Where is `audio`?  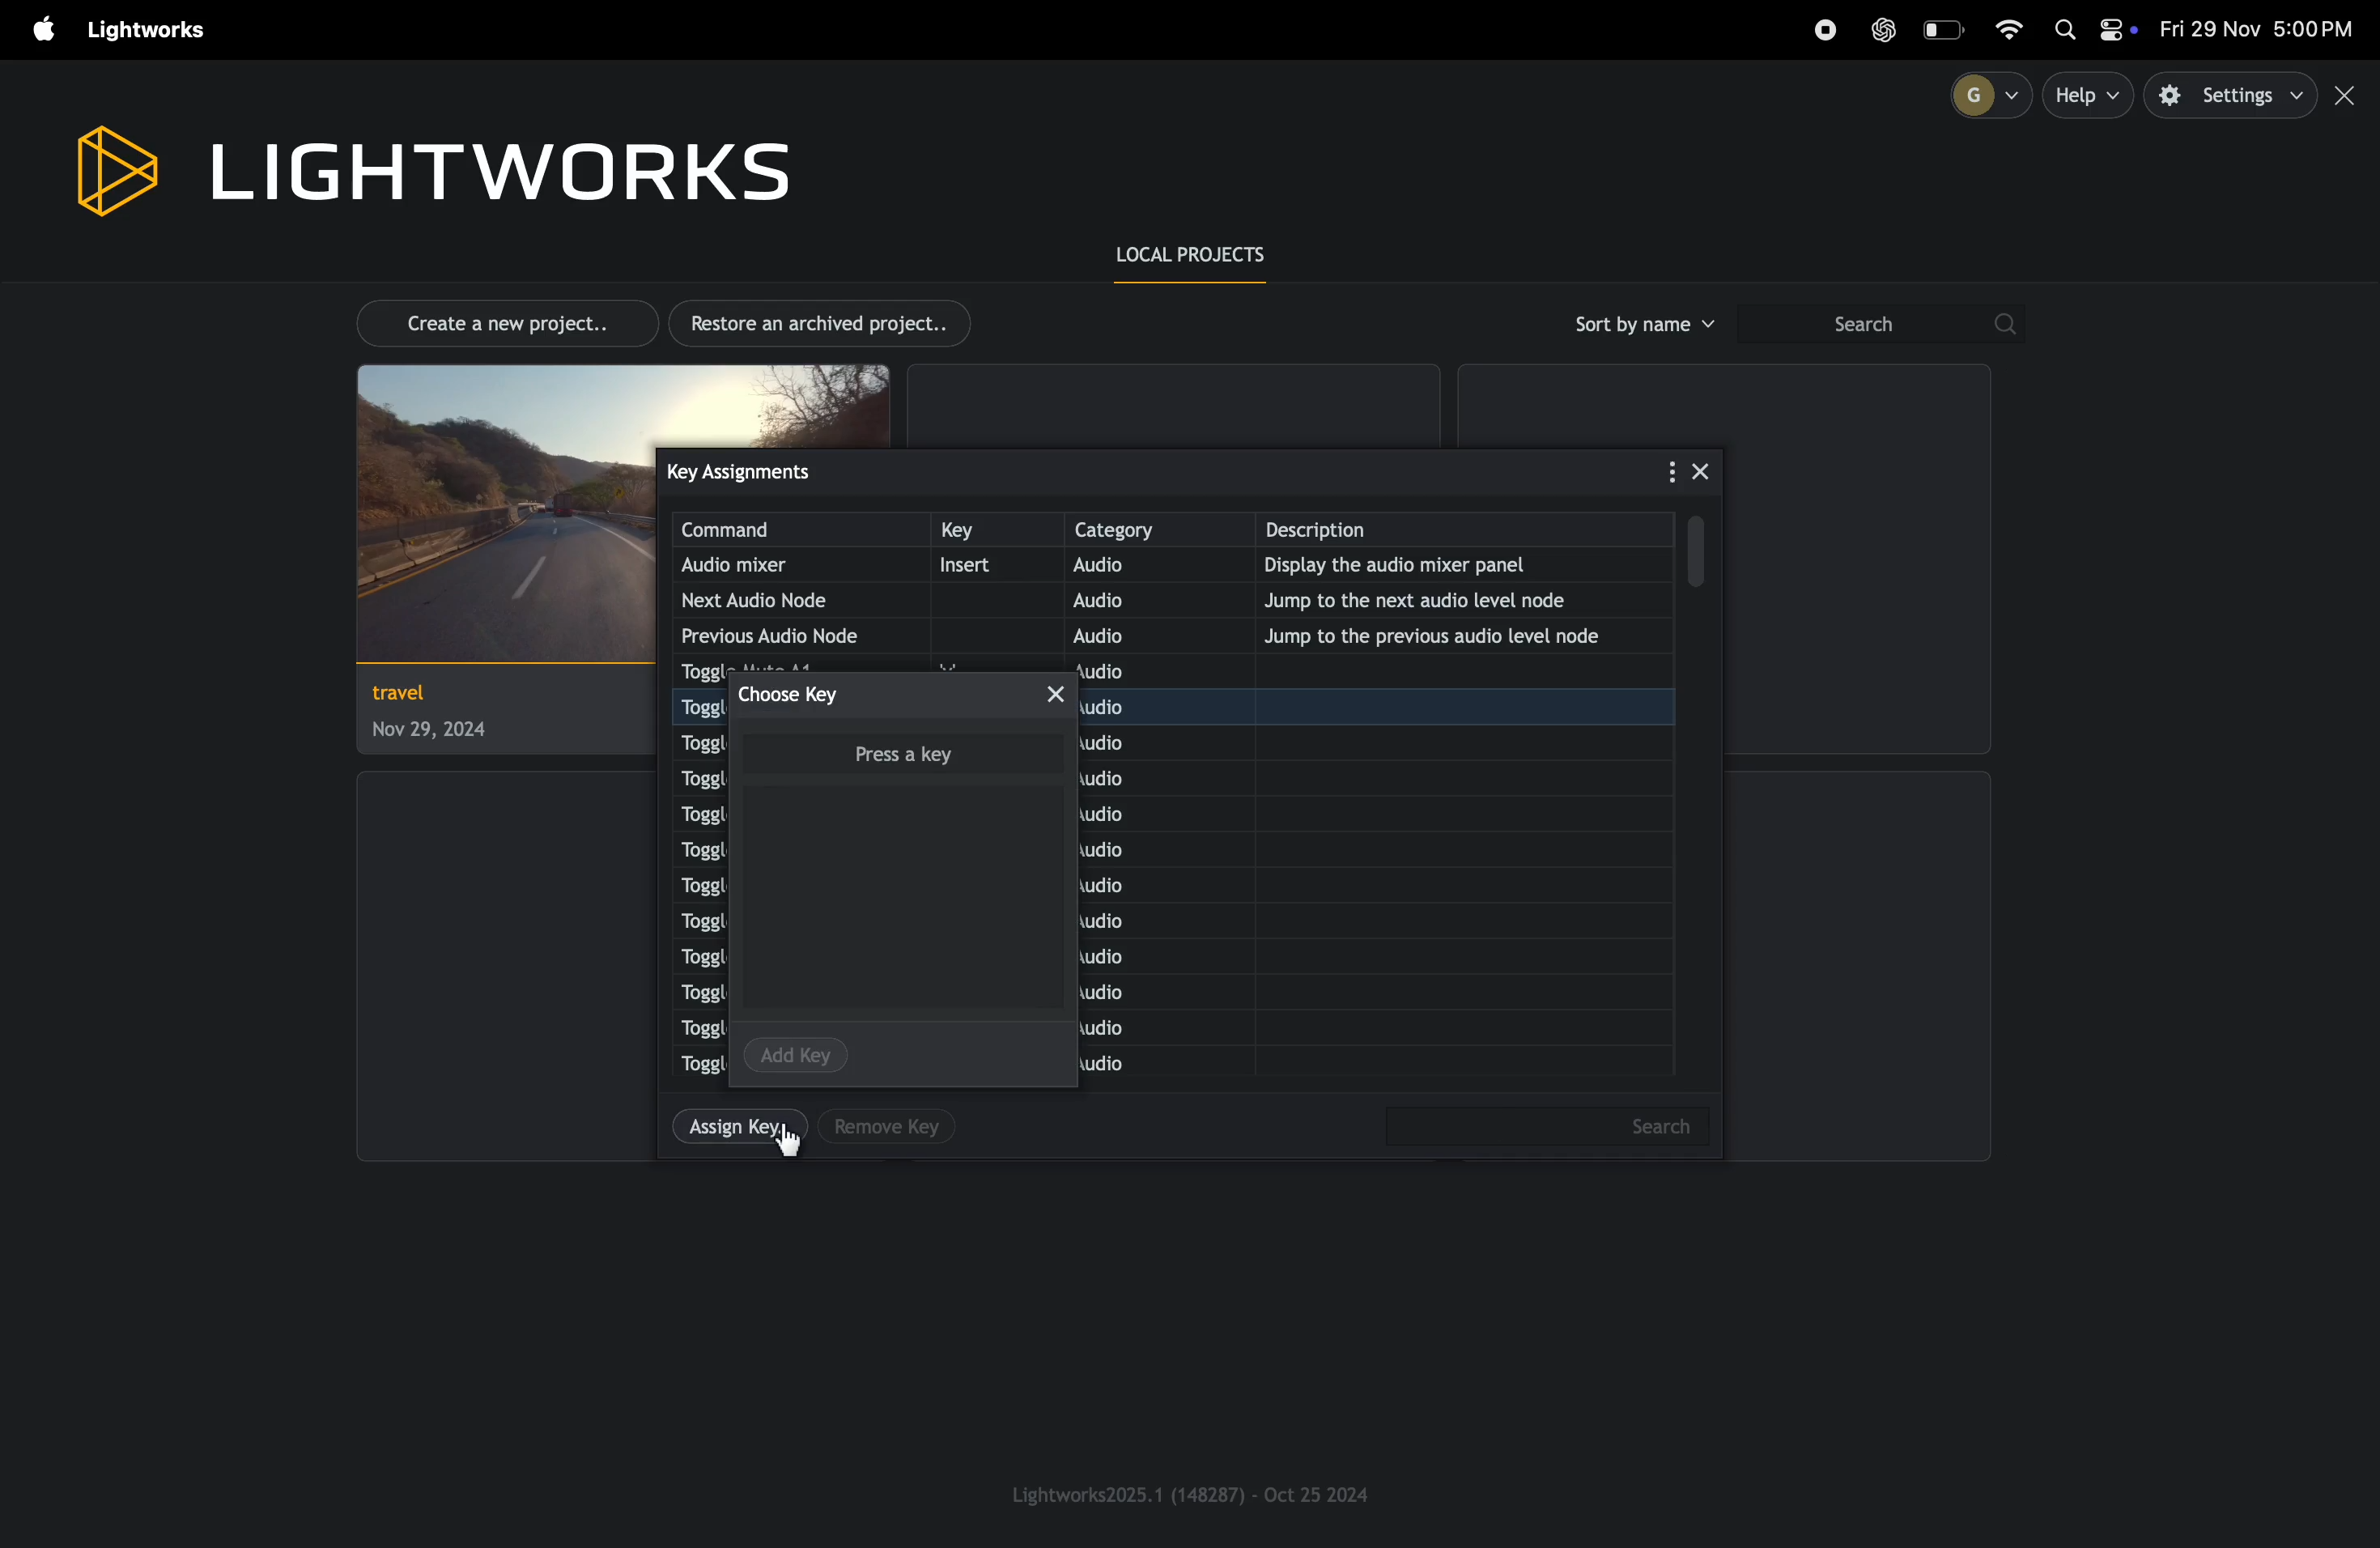 audio is located at coordinates (1131, 634).